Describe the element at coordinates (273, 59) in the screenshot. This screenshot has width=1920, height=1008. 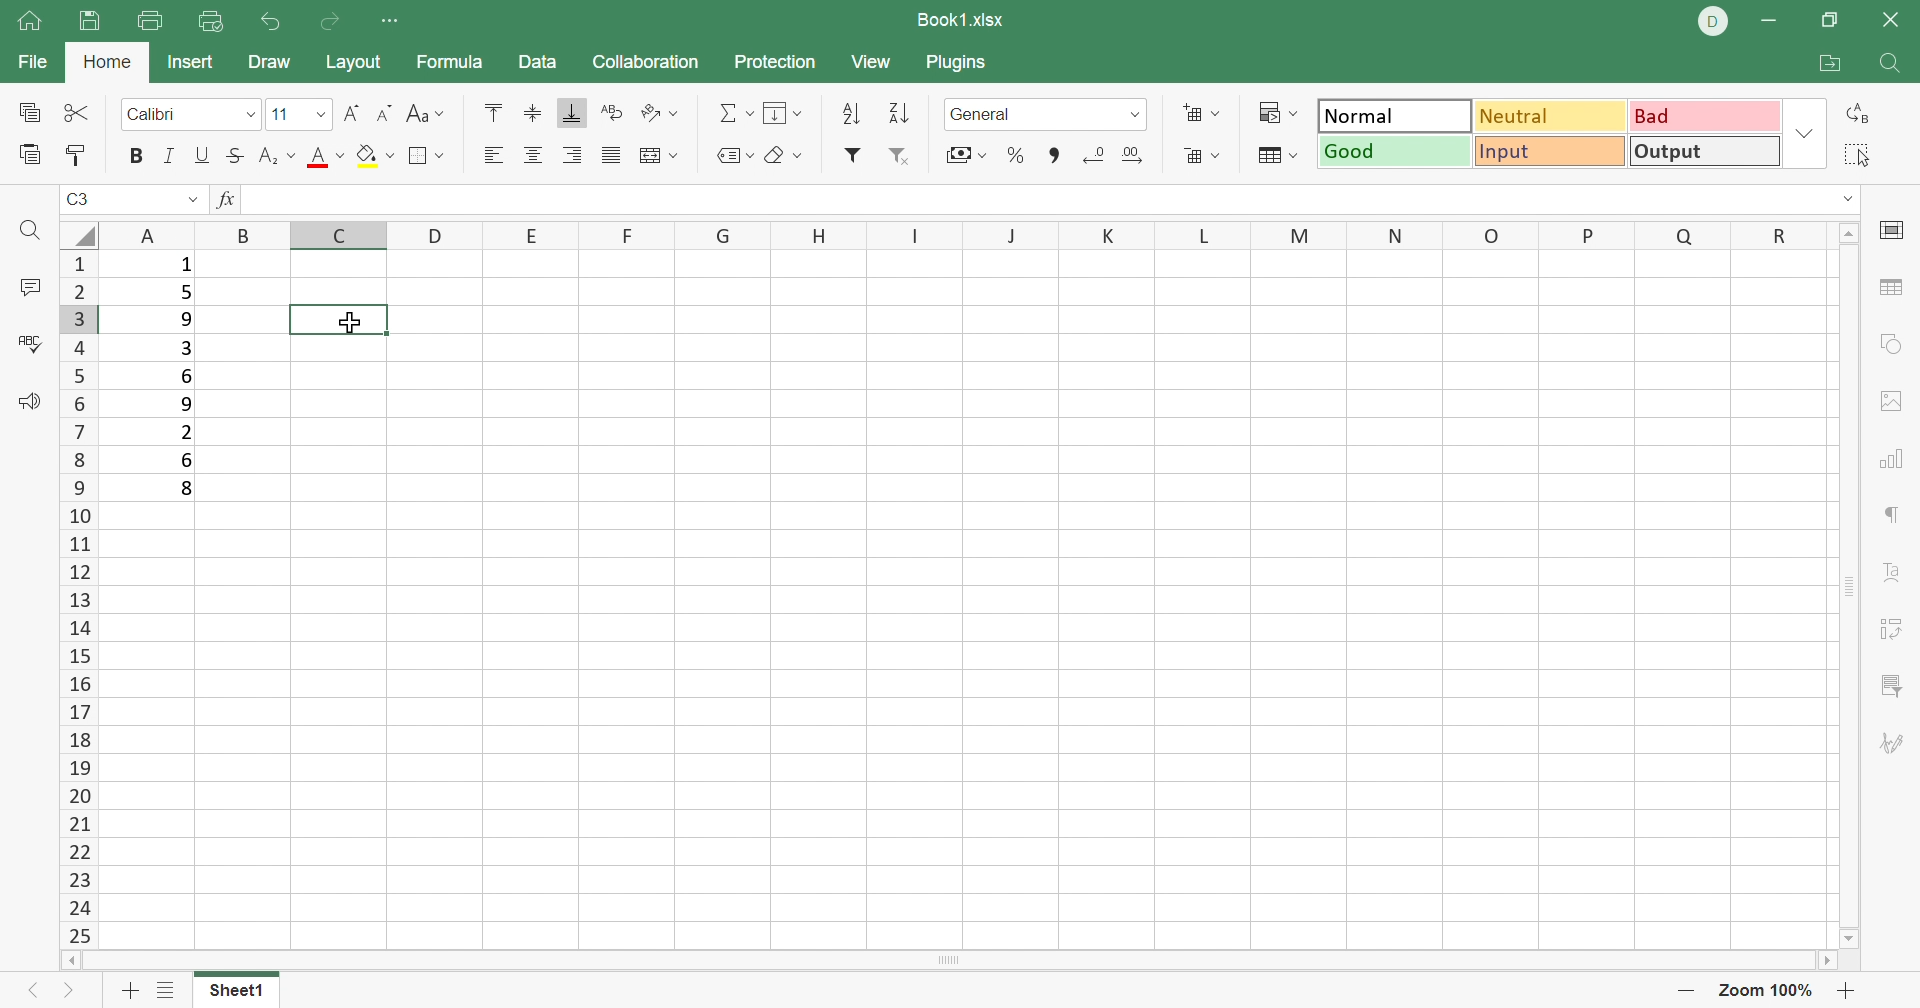
I see `Draw` at that location.